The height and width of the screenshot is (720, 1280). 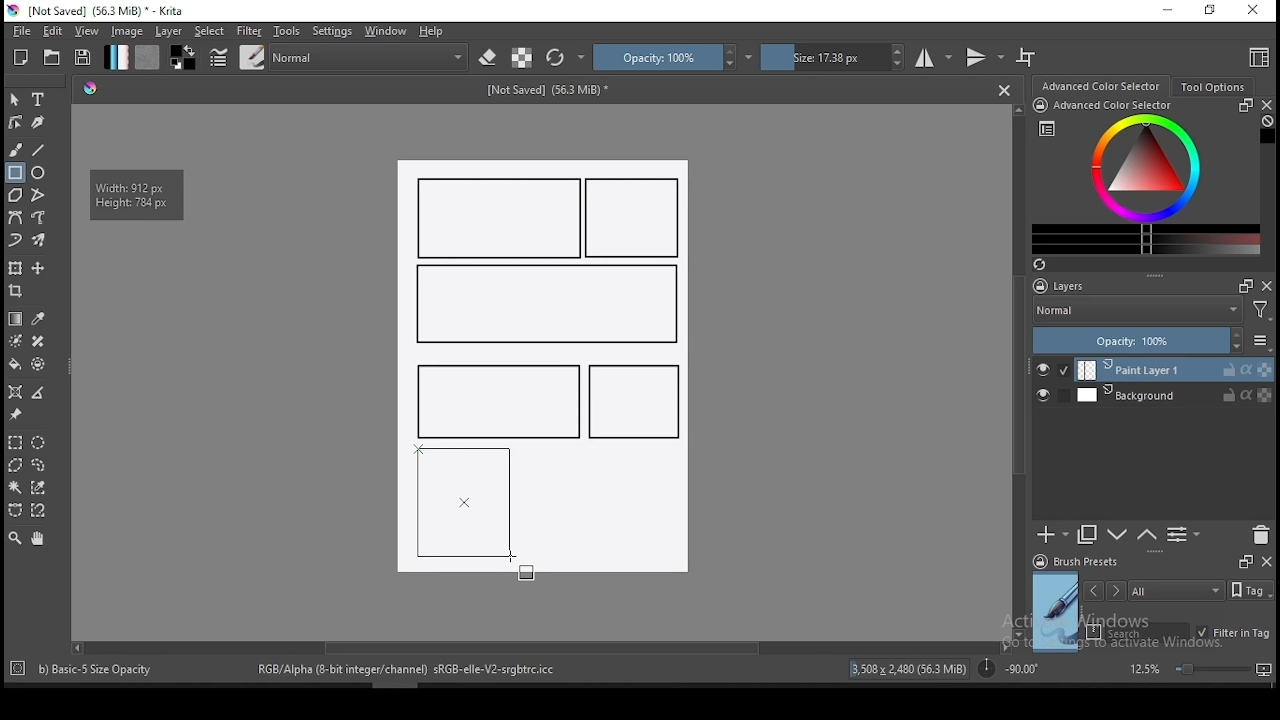 What do you see at coordinates (1267, 285) in the screenshot?
I see `close docker` at bounding box center [1267, 285].